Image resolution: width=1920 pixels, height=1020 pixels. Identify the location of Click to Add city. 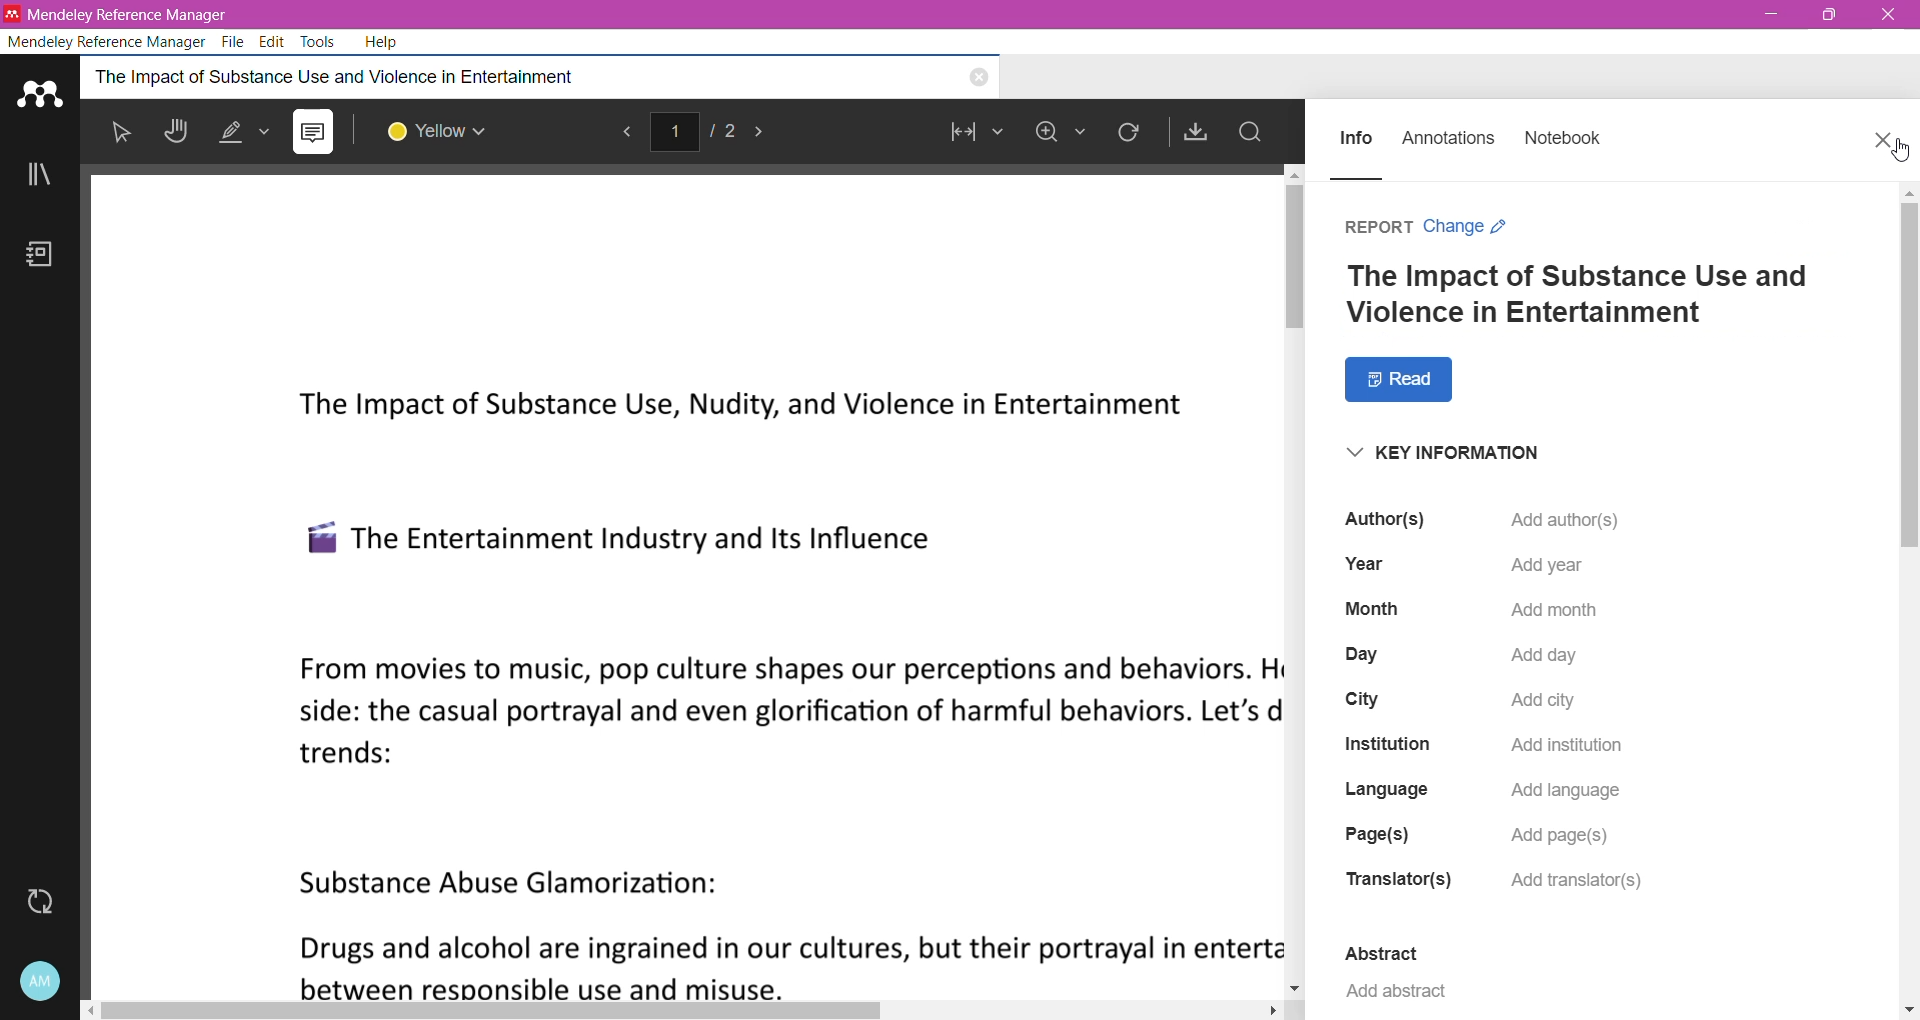
(1547, 704).